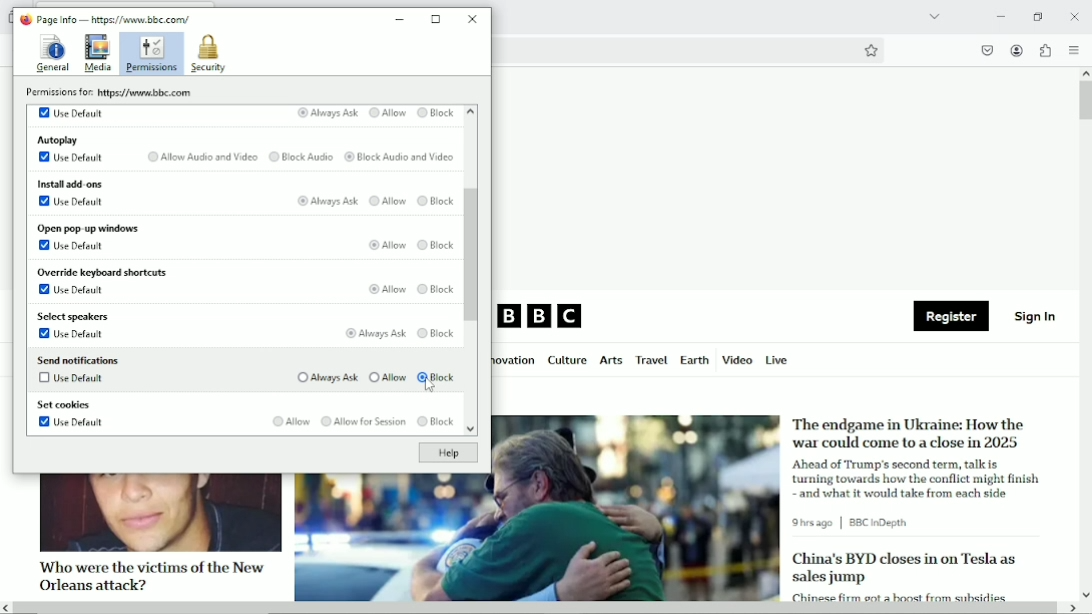  What do you see at coordinates (300, 157) in the screenshot?
I see `Block audio` at bounding box center [300, 157].